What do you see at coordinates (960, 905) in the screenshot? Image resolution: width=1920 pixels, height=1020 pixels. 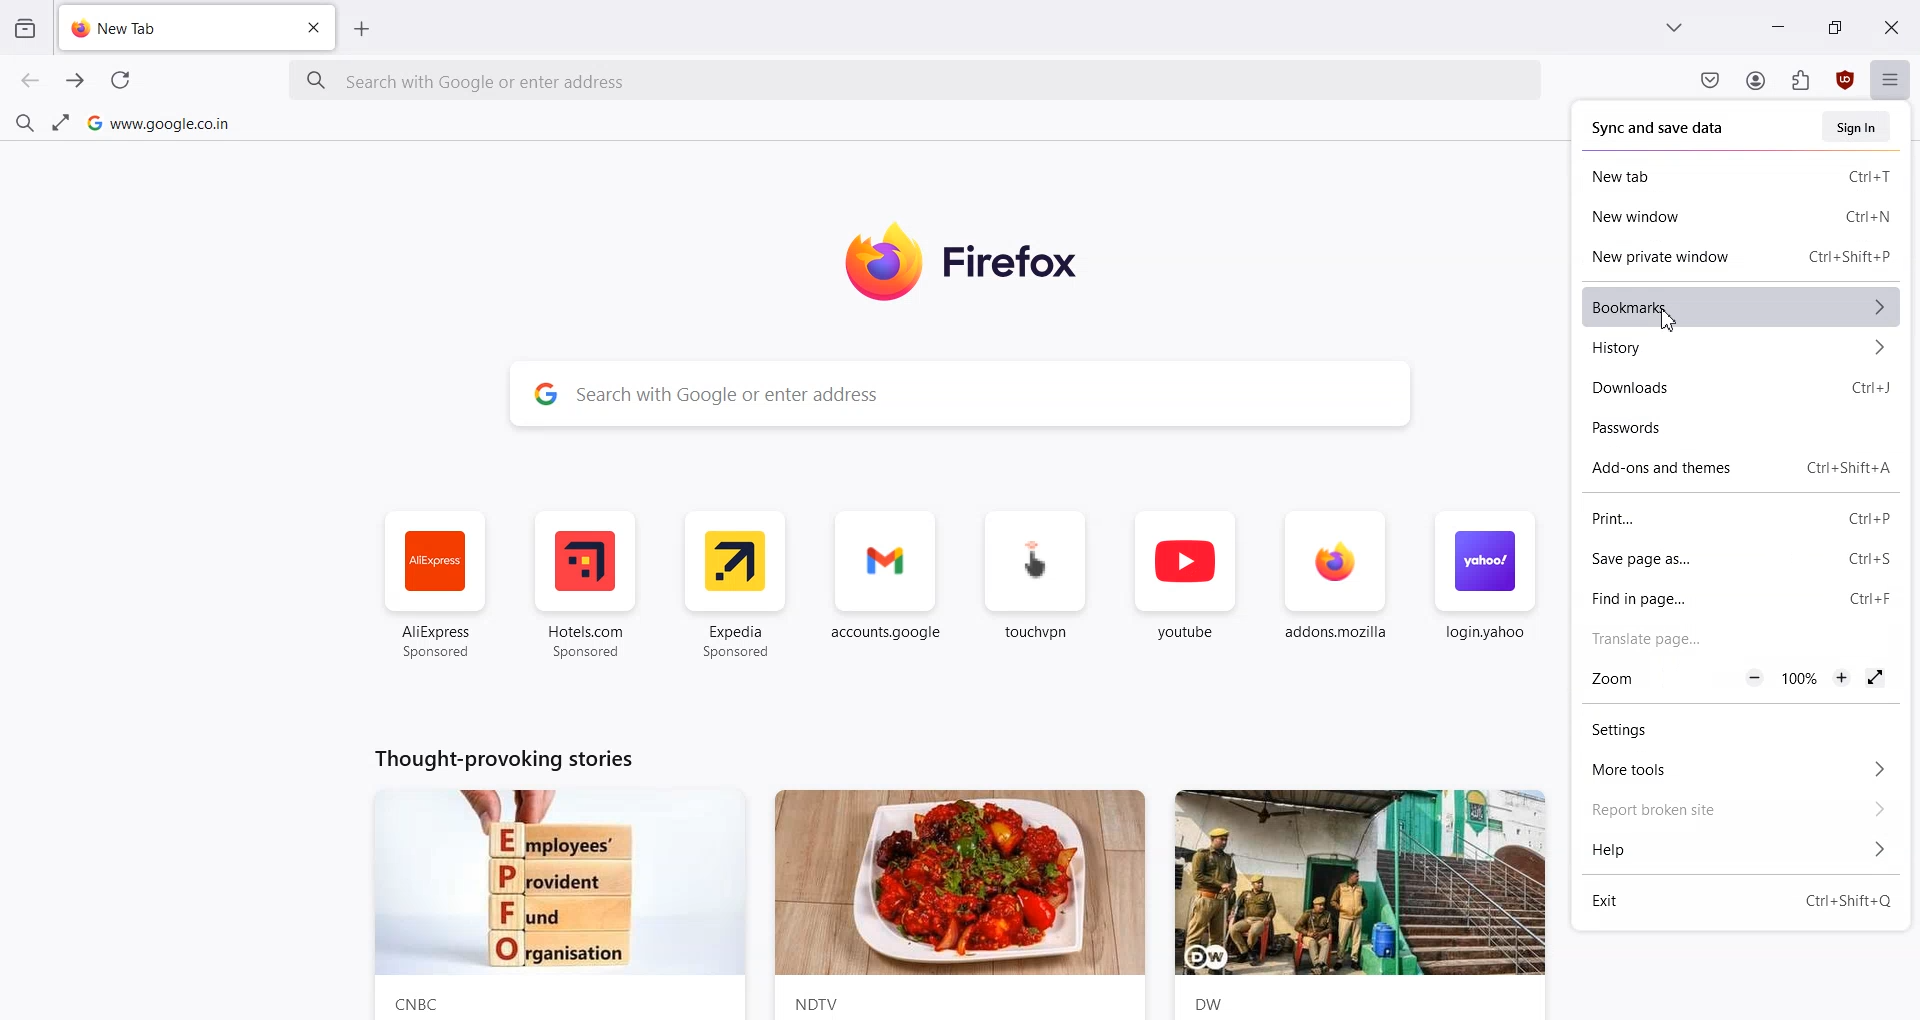 I see `News` at bounding box center [960, 905].